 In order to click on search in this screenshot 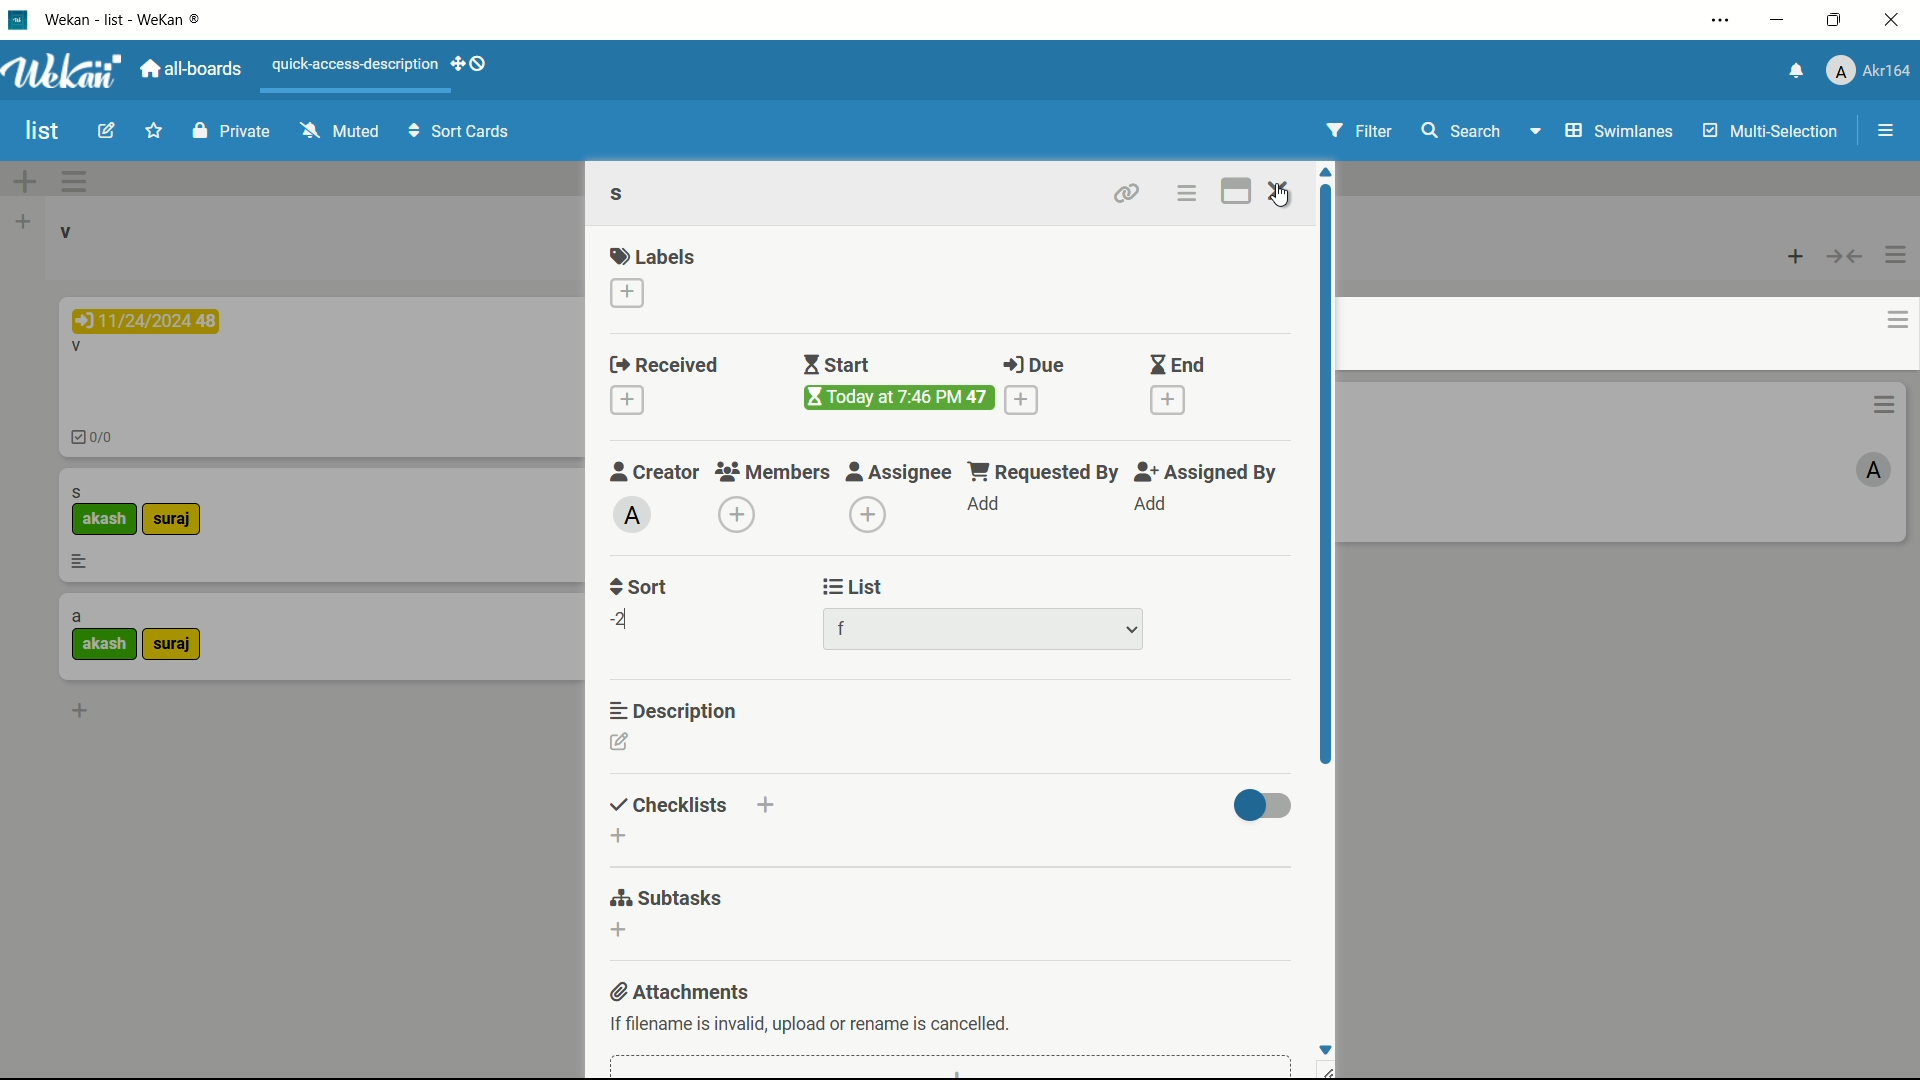, I will do `click(1460, 130)`.